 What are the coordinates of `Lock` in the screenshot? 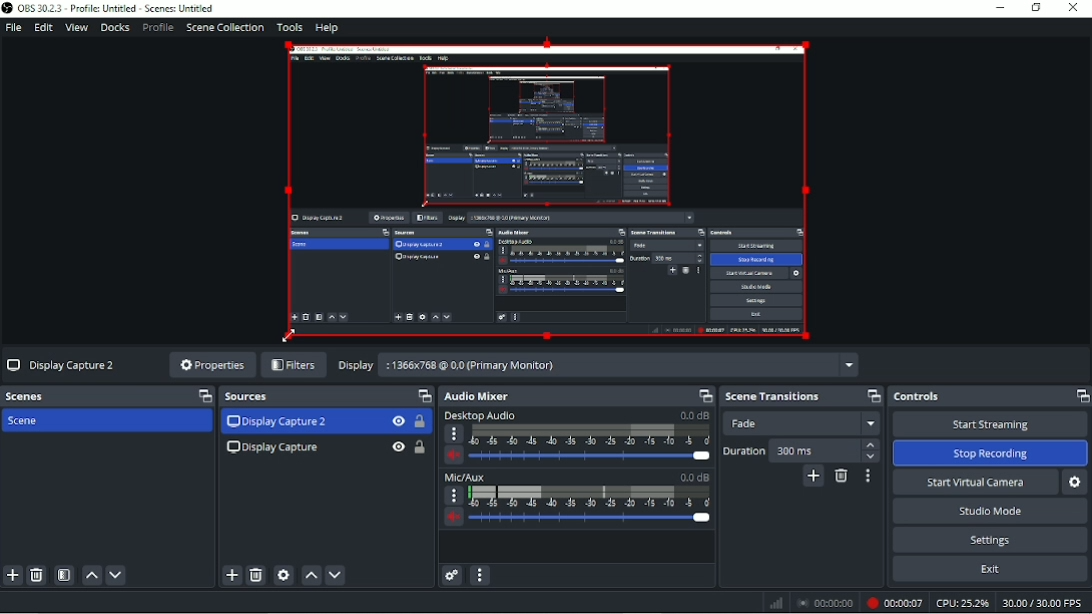 It's located at (419, 447).